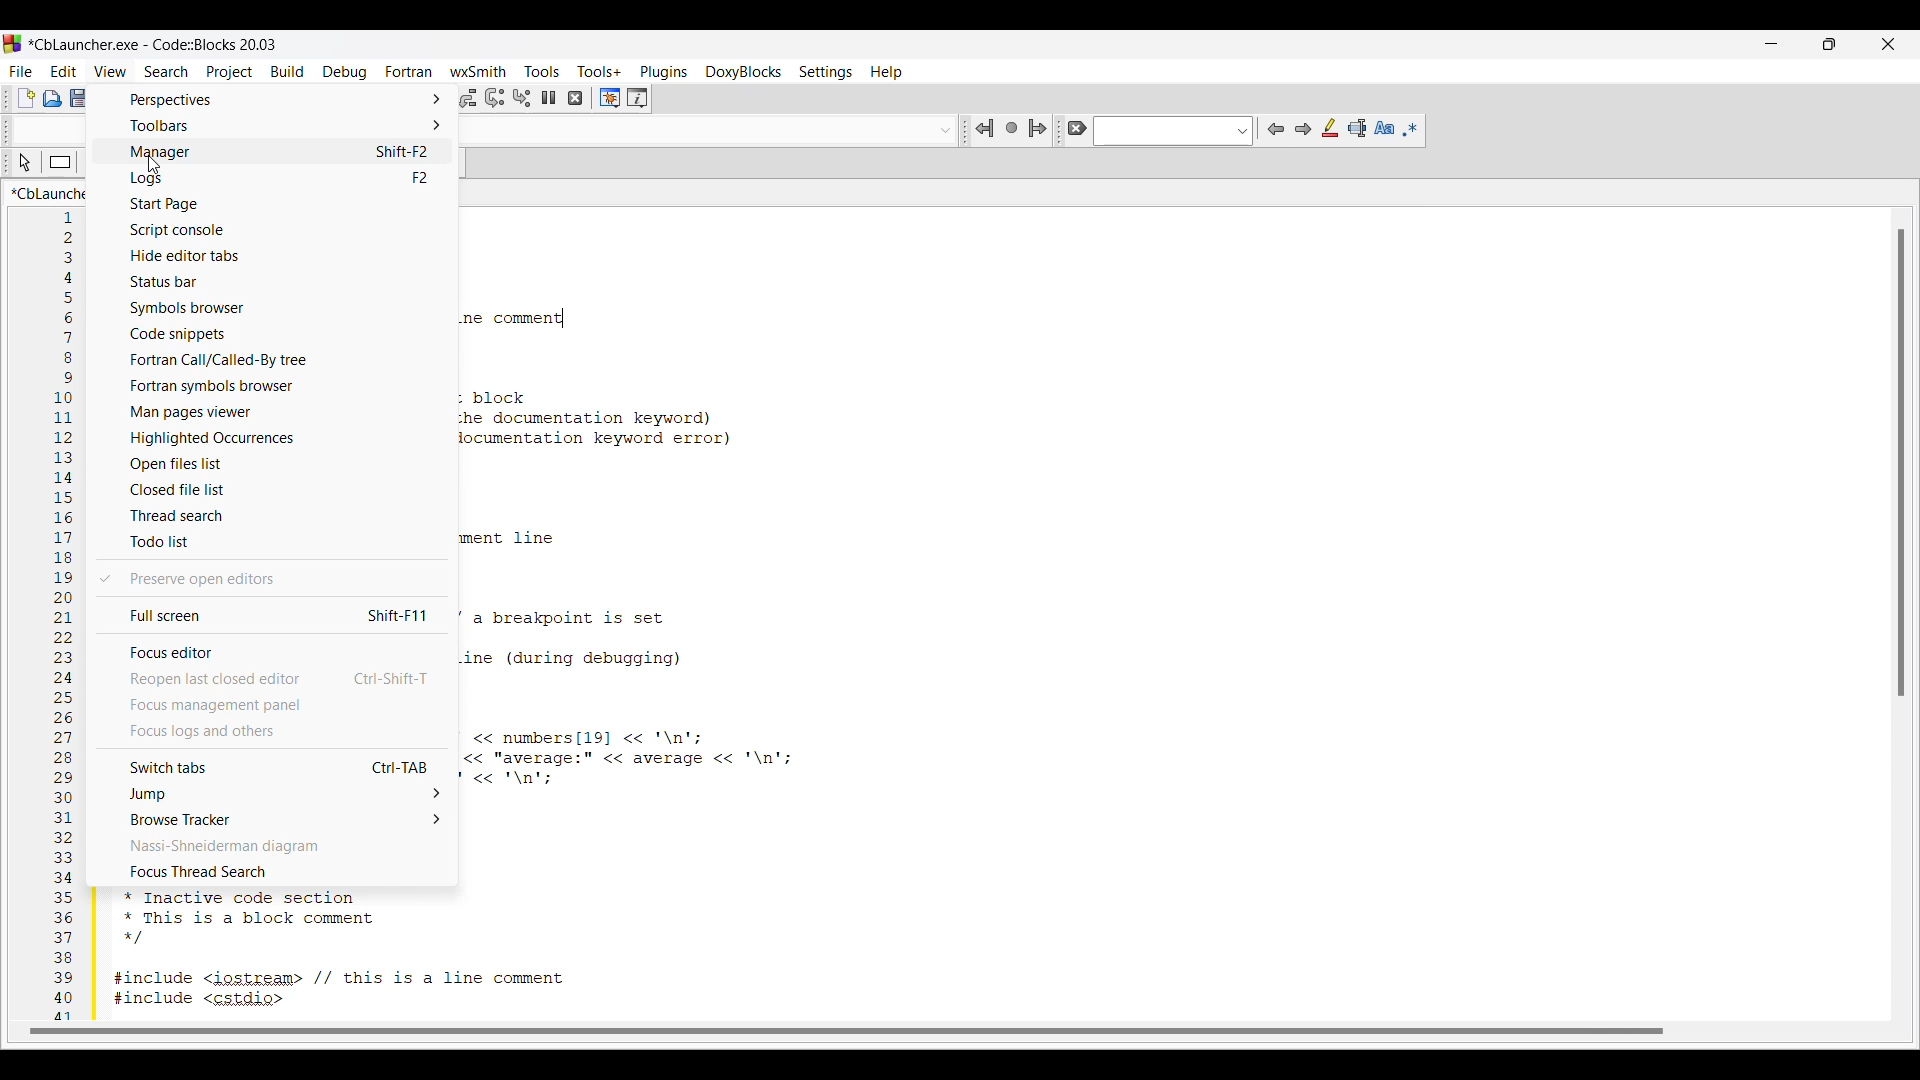 This screenshot has width=1920, height=1080. What do you see at coordinates (743, 73) in the screenshot?
I see `DoxyBlocks menu` at bounding box center [743, 73].